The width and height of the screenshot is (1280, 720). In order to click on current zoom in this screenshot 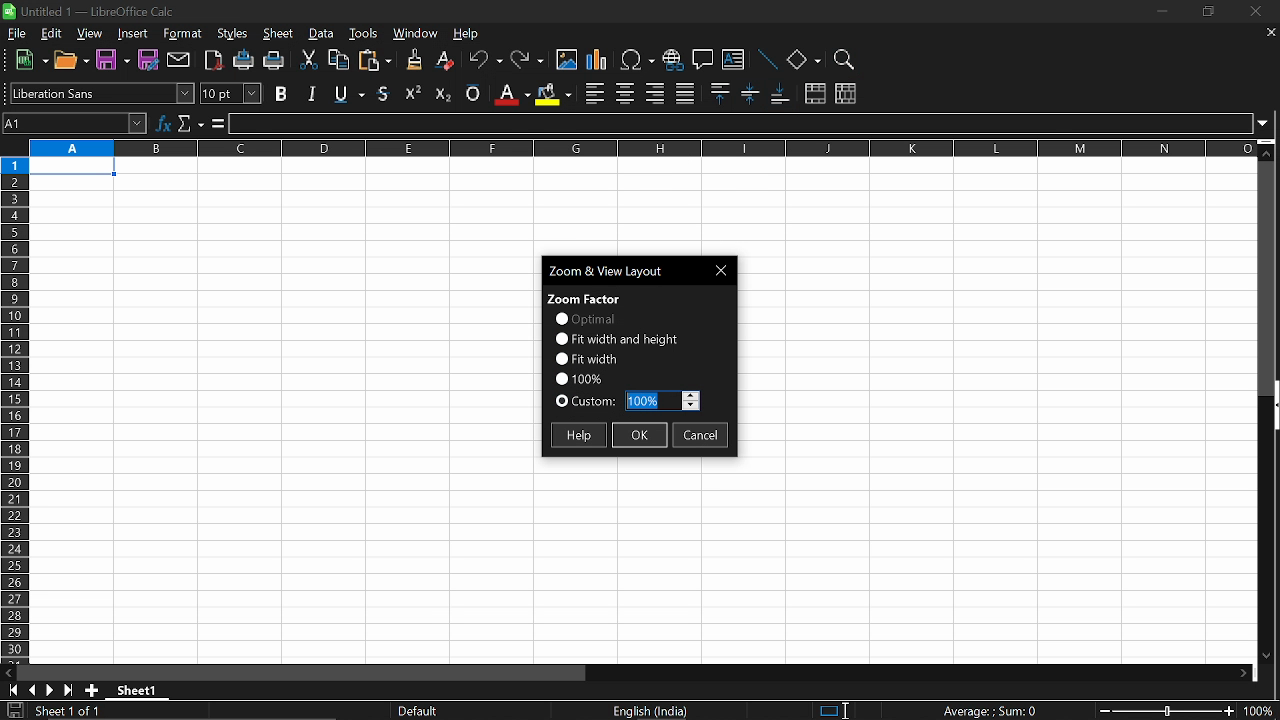, I will do `click(1262, 713)`.